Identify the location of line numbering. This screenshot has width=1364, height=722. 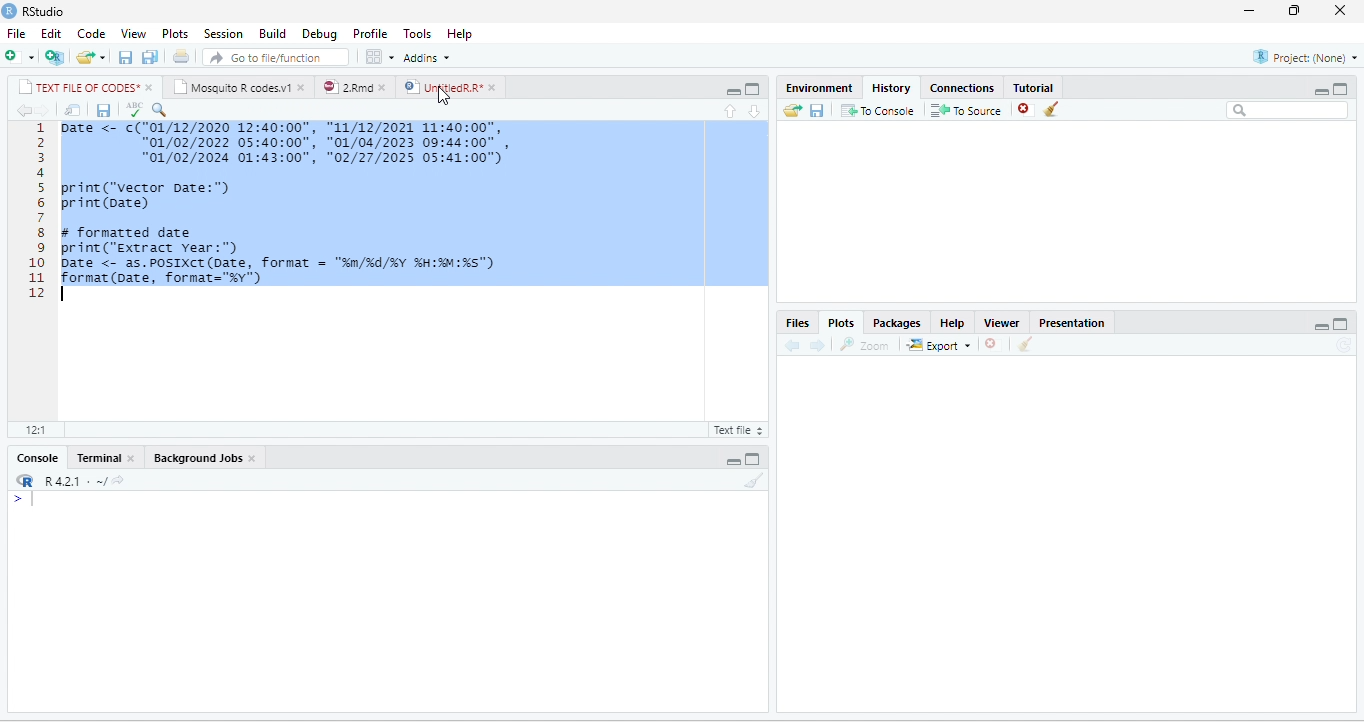
(37, 210).